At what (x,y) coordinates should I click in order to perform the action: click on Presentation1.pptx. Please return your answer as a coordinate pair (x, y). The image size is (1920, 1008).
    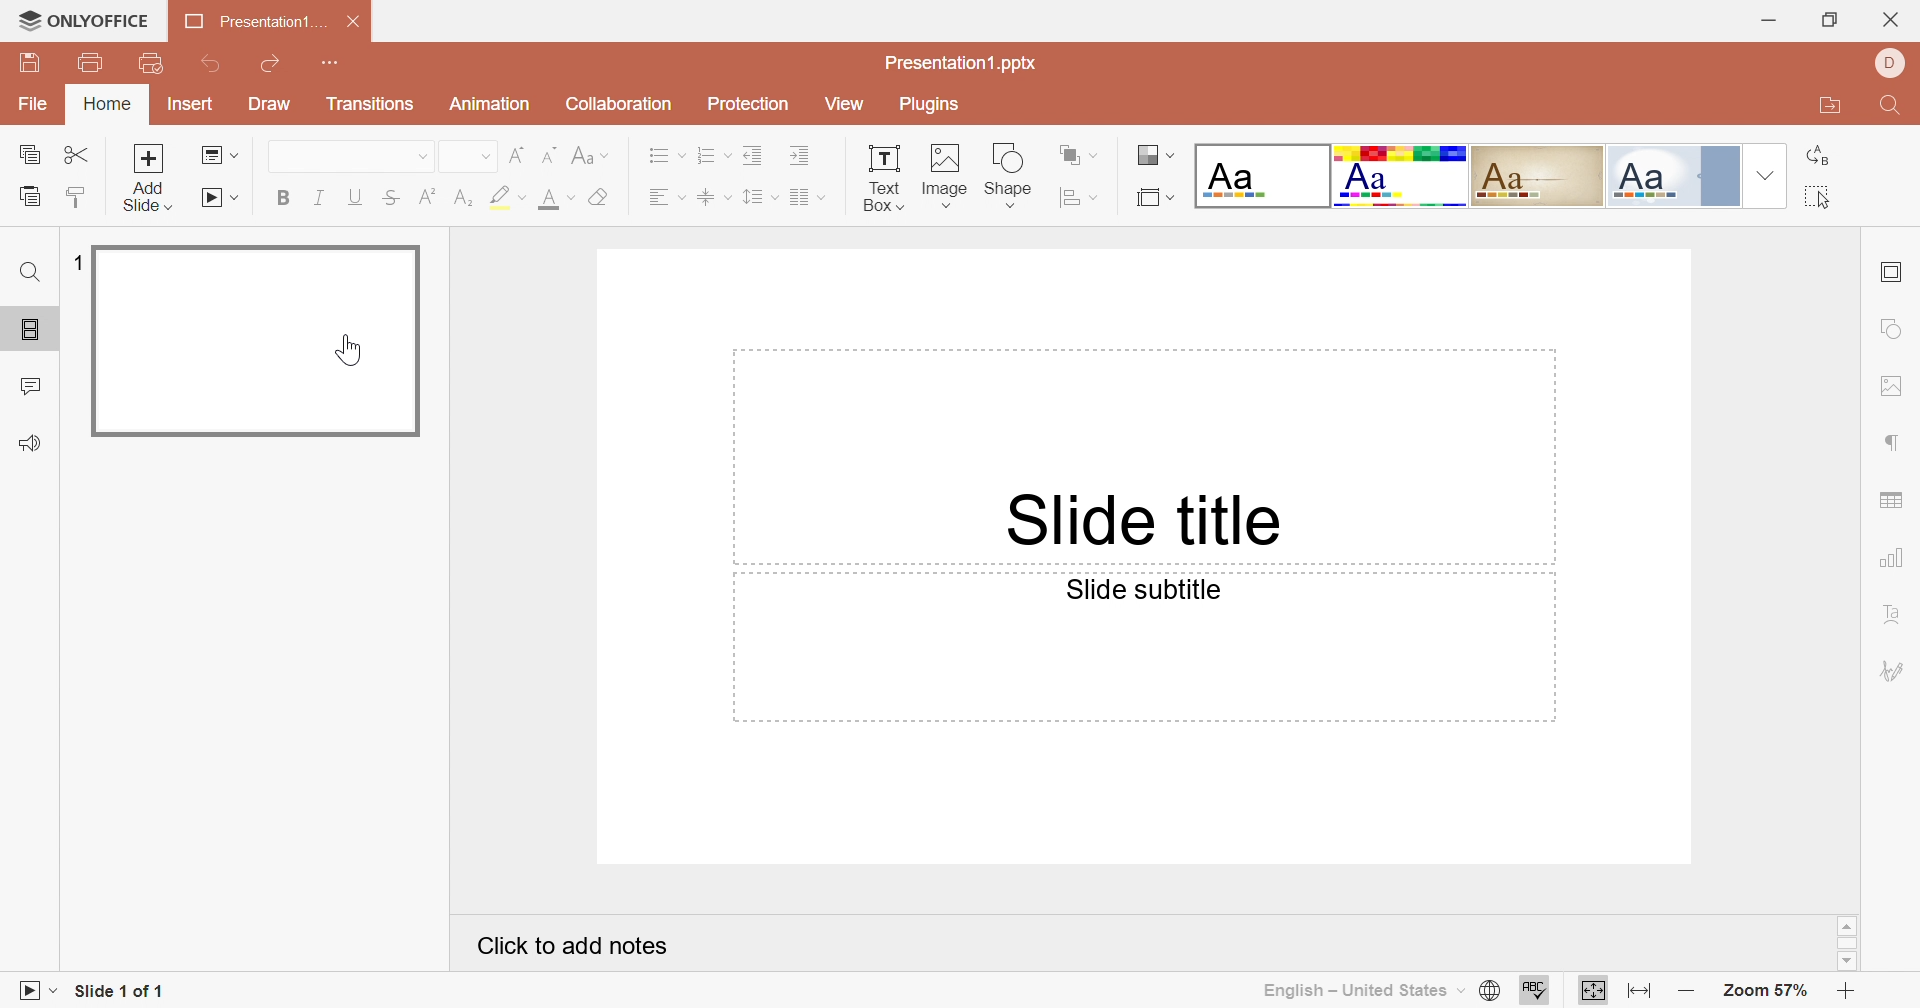
    Looking at the image, I should click on (963, 63).